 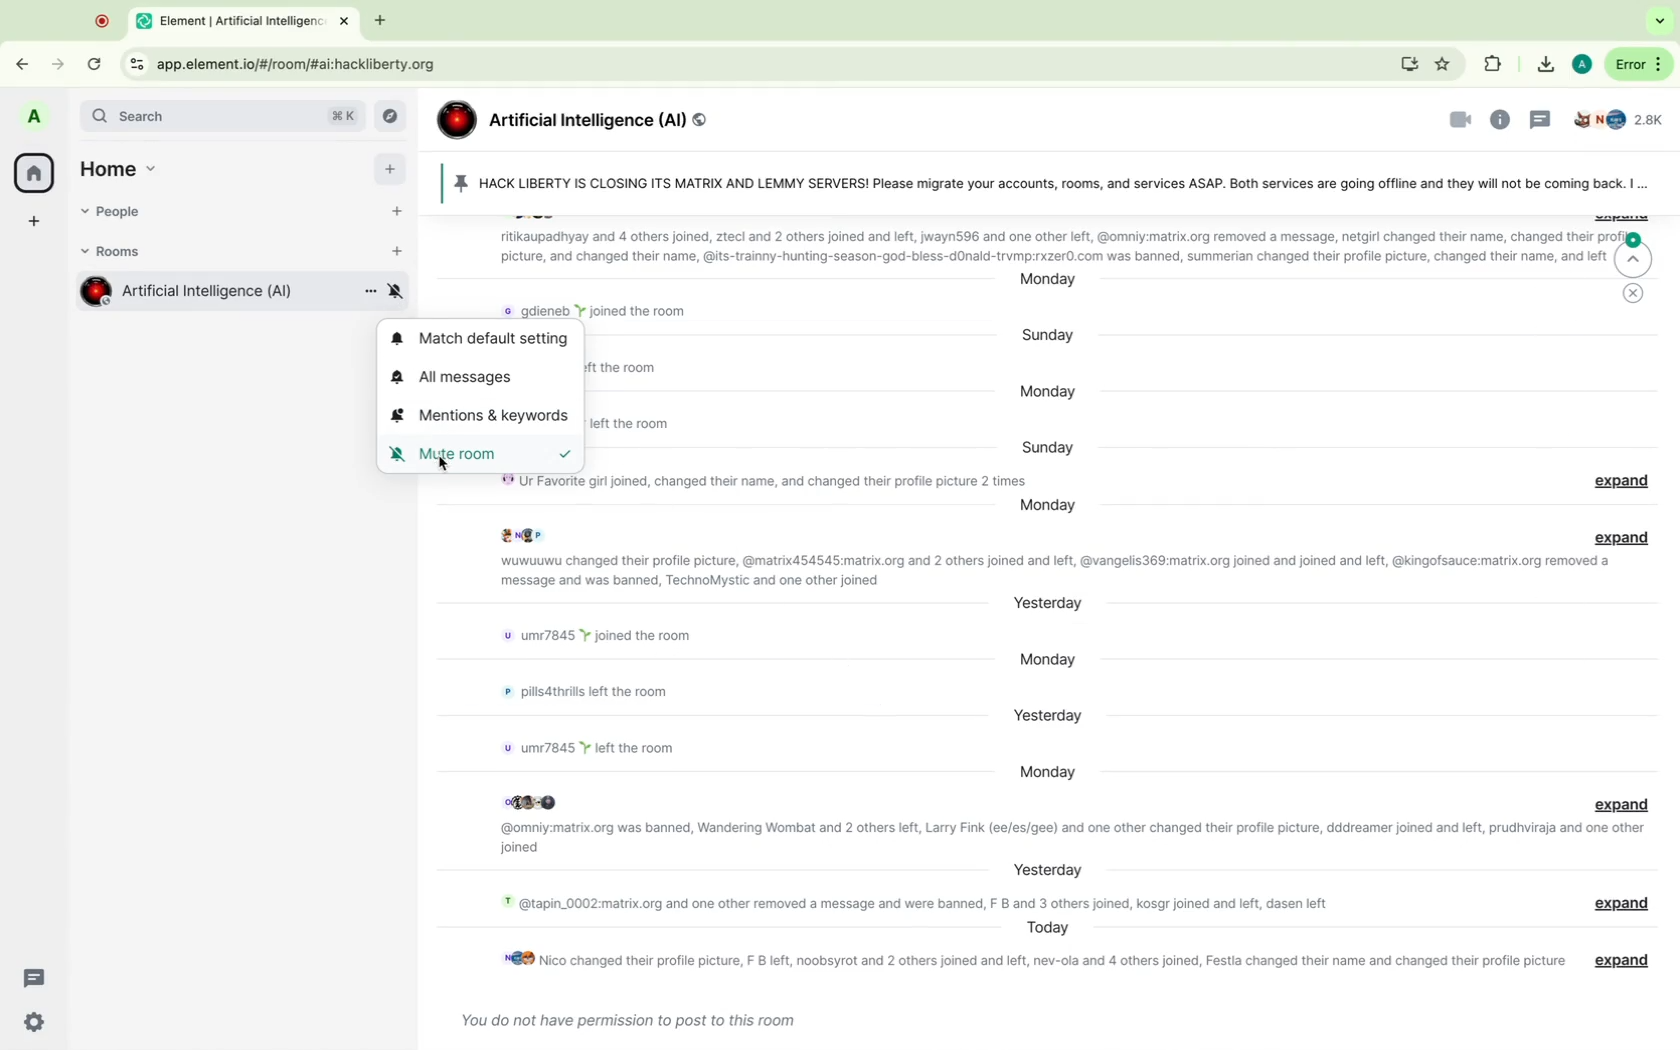 I want to click on message, so click(x=1077, y=838).